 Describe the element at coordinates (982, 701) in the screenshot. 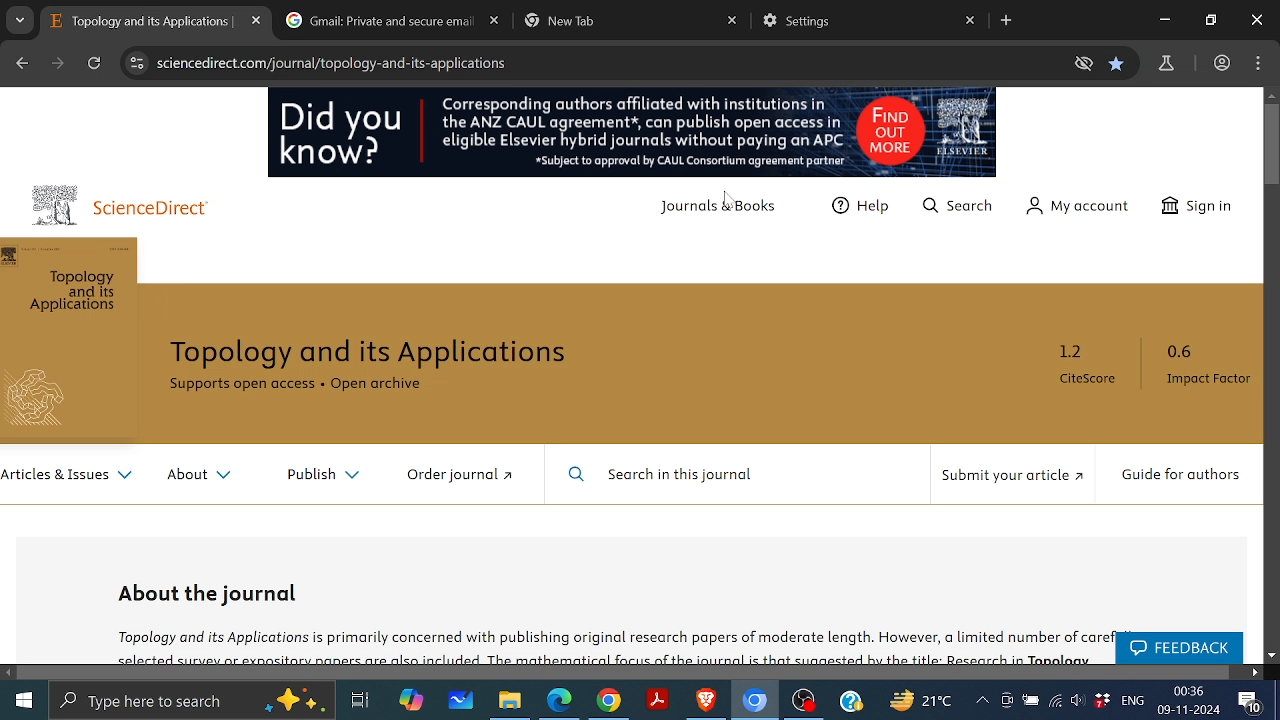

I see `show hidden icons` at that location.